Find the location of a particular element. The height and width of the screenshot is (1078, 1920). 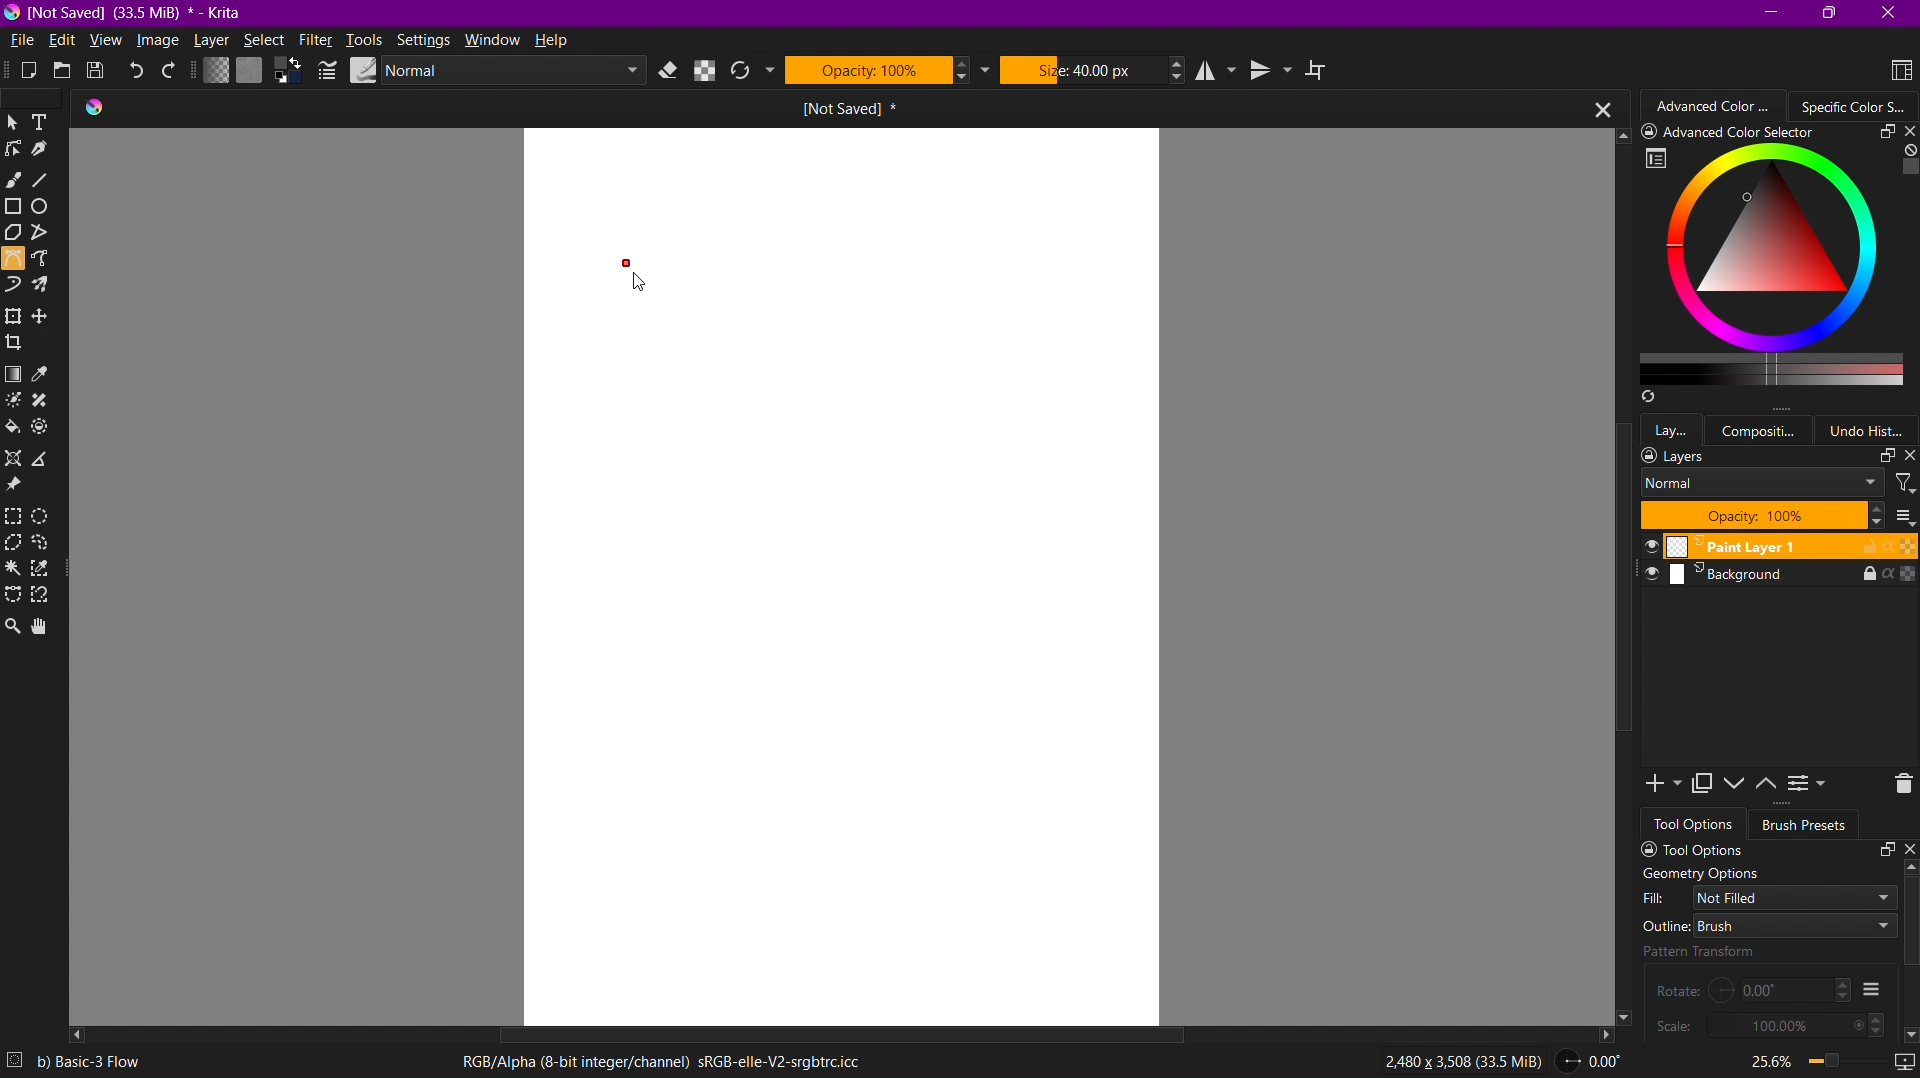

Maximize is located at coordinates (1831, 15).